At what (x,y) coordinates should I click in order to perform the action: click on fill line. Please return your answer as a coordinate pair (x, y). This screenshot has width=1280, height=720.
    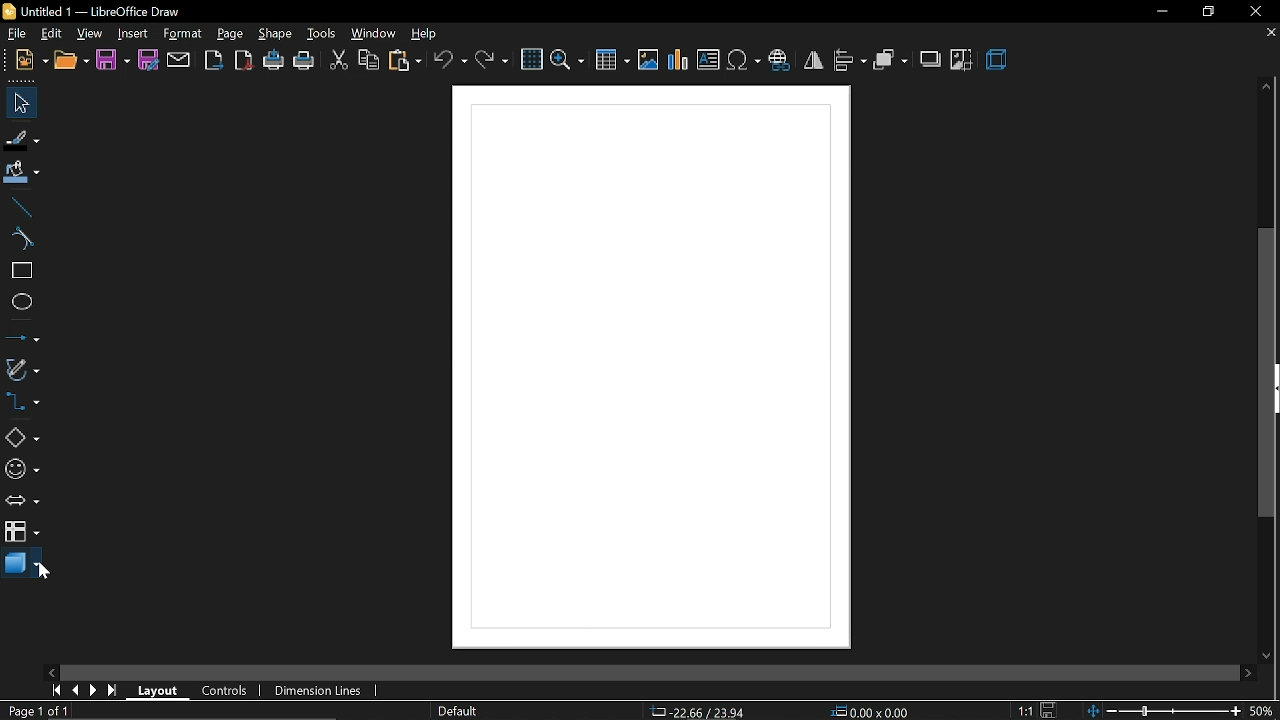
    Looking at the image, I should click on (22, 141).